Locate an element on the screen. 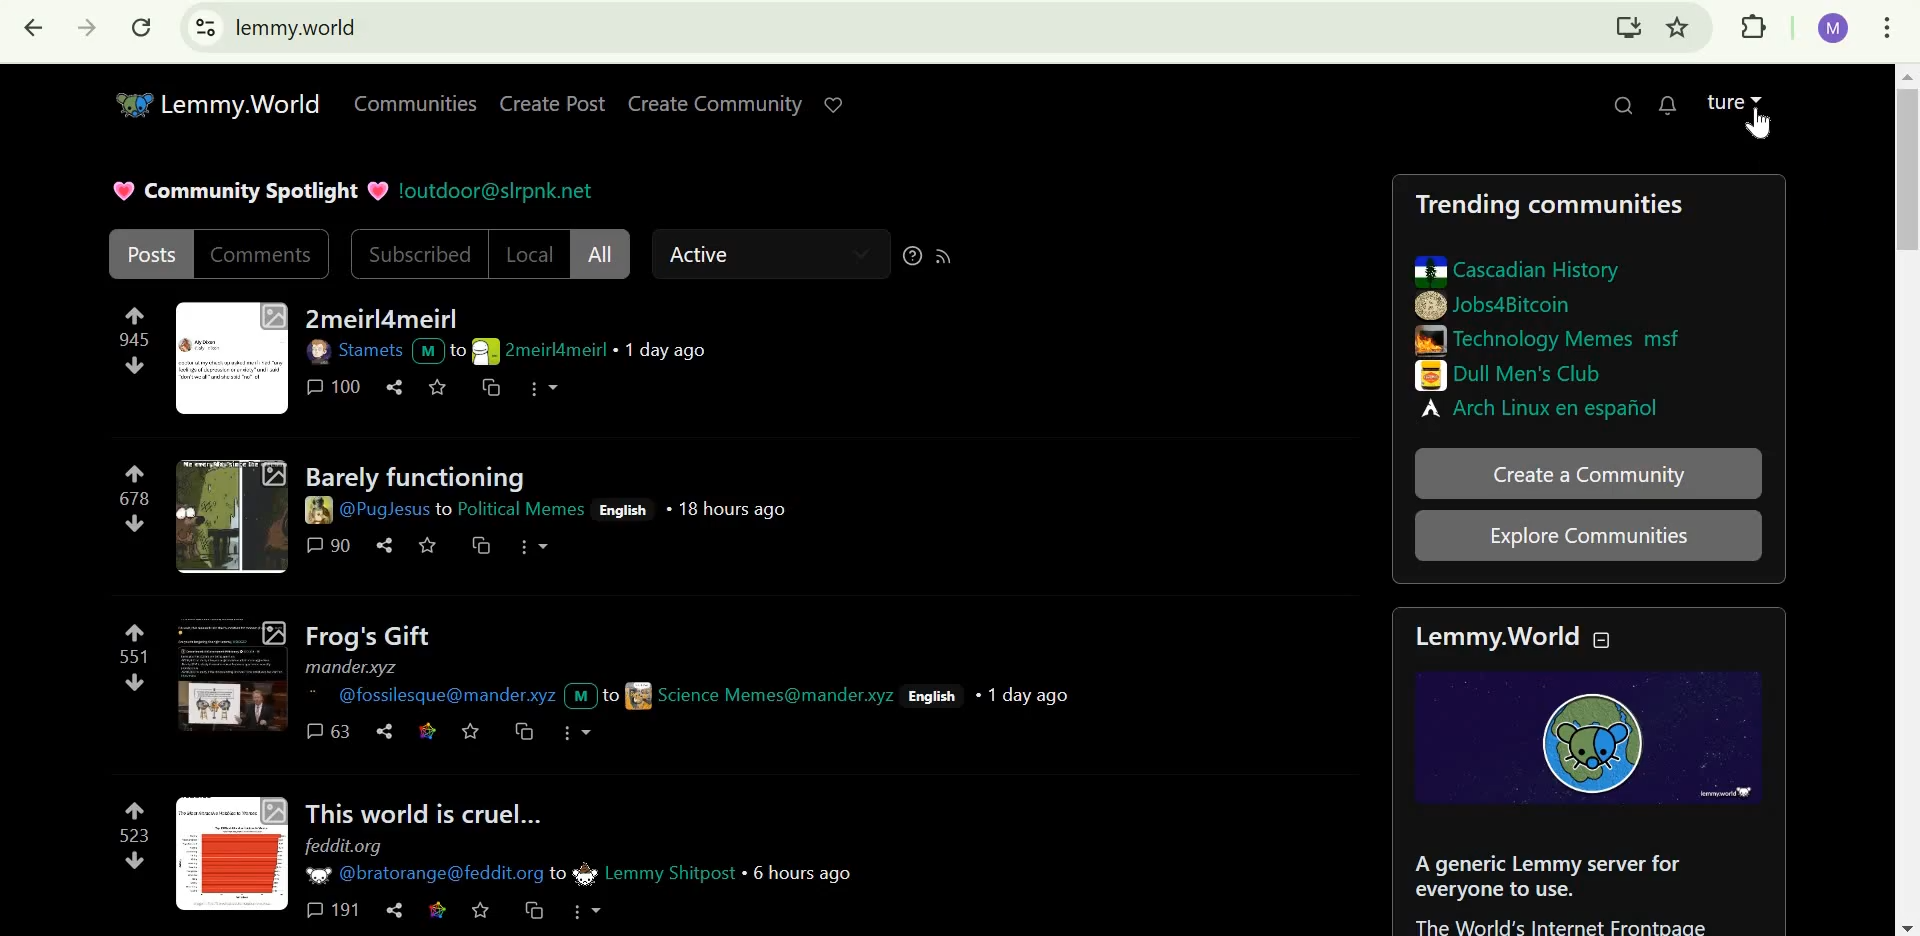 This screenshot has width=1920, height=936. Trending communities is located at coordinates (1548, 206).